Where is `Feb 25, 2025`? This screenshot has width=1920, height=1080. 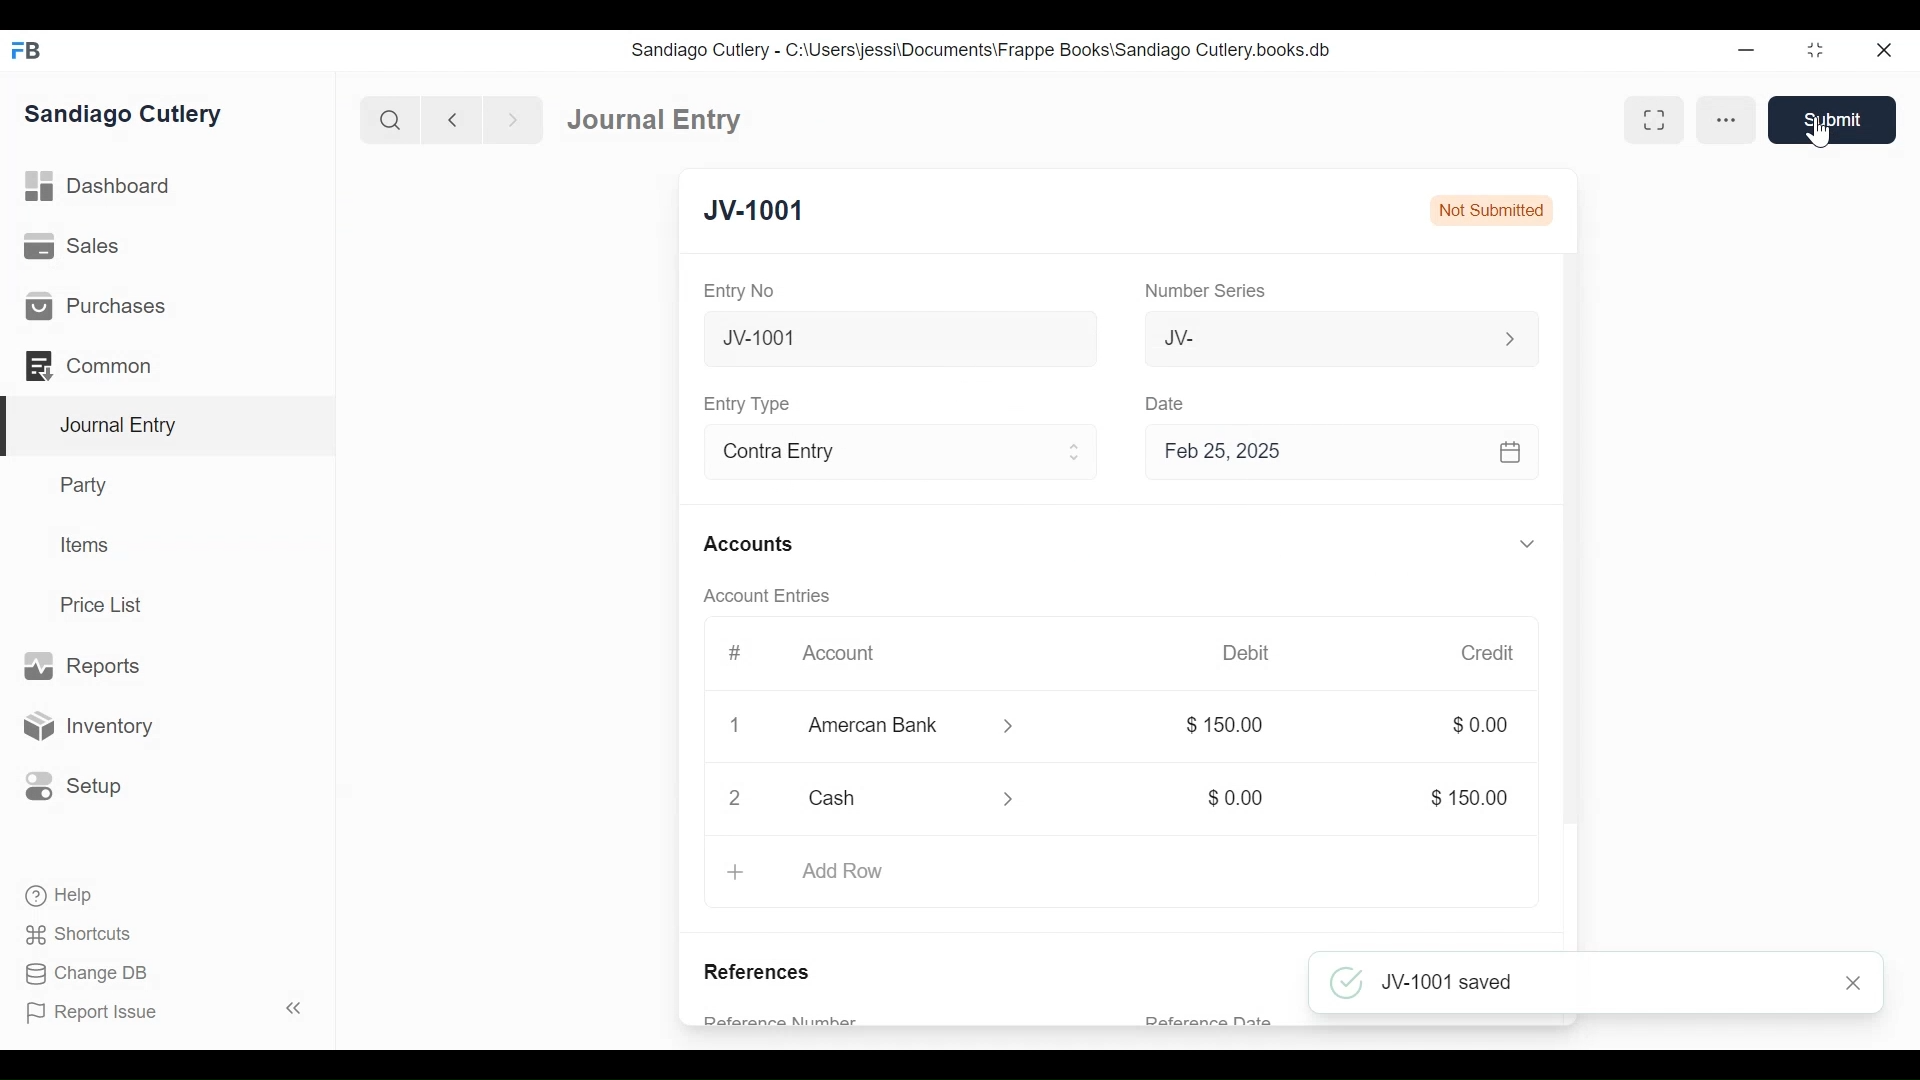 Feb 25, 2025 is located at coordinates (1333, 451).